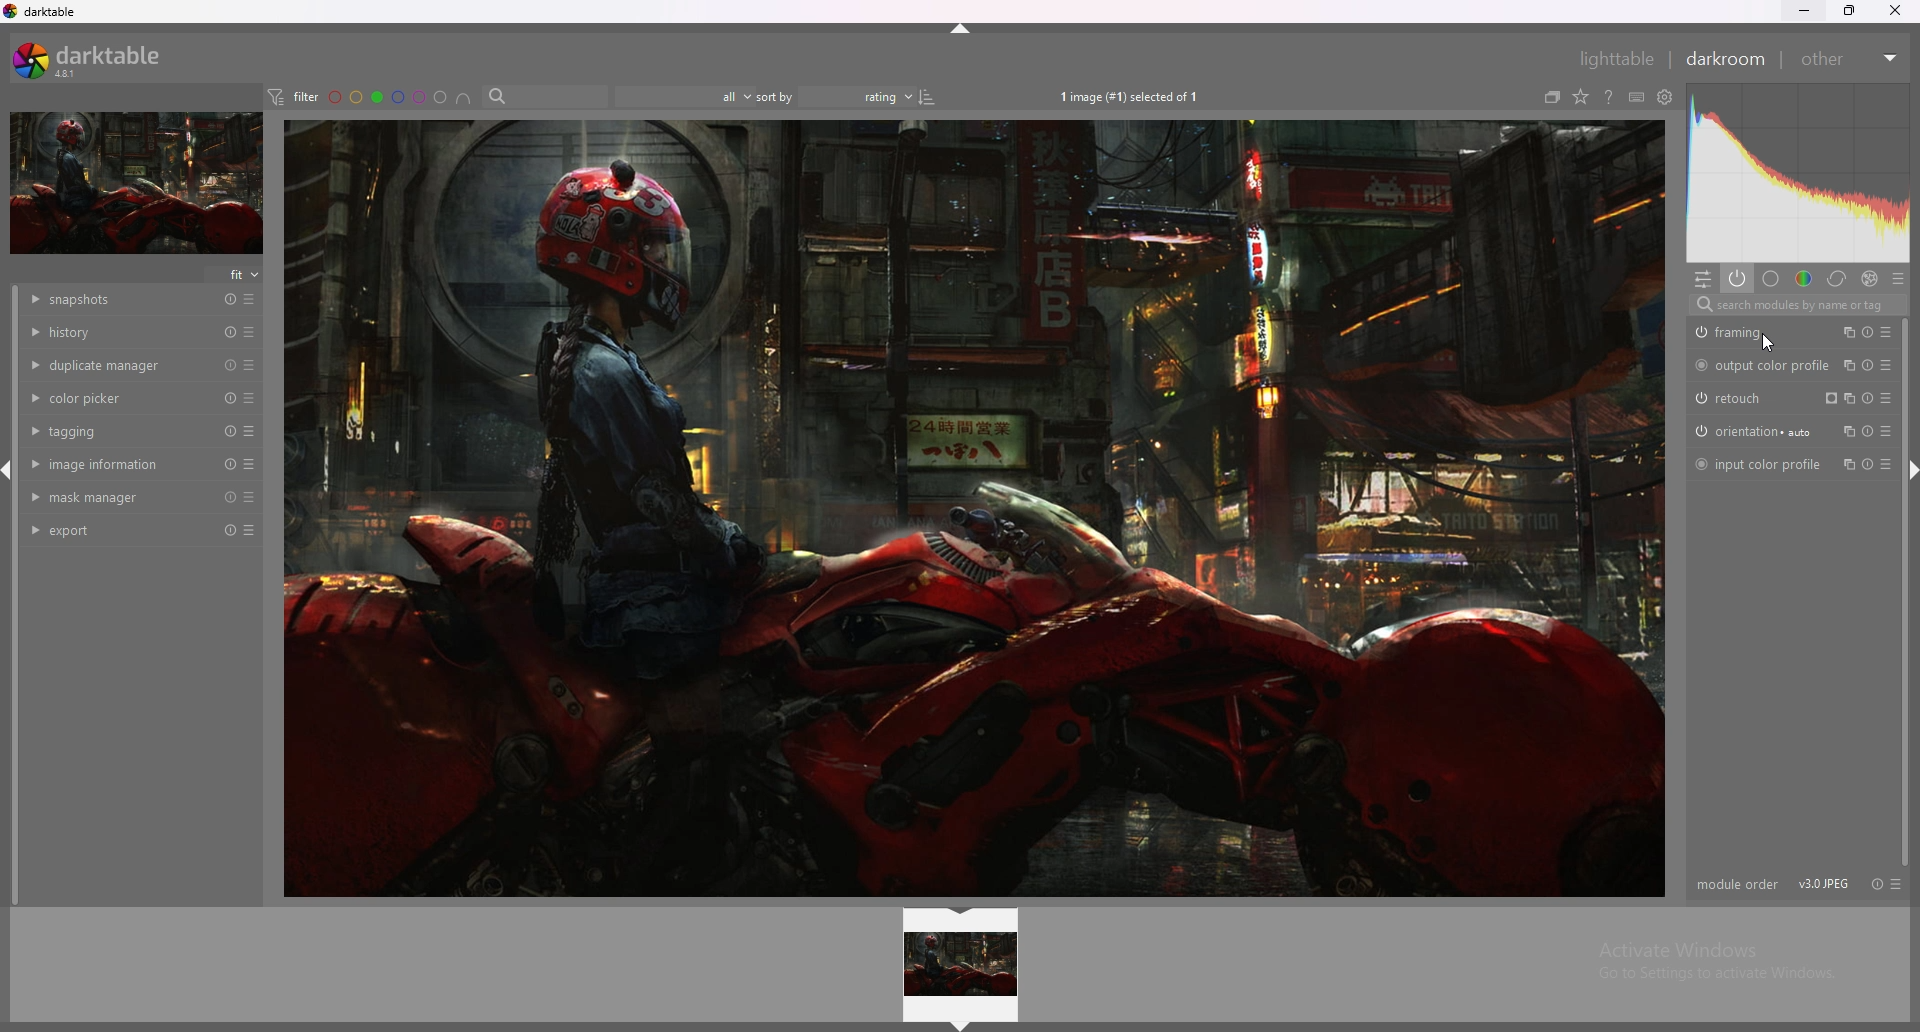 This screenshot has height=1032, width=1920. Describe the element at coordinates (236, 274) in the screenshot. I see `fit` at that location.